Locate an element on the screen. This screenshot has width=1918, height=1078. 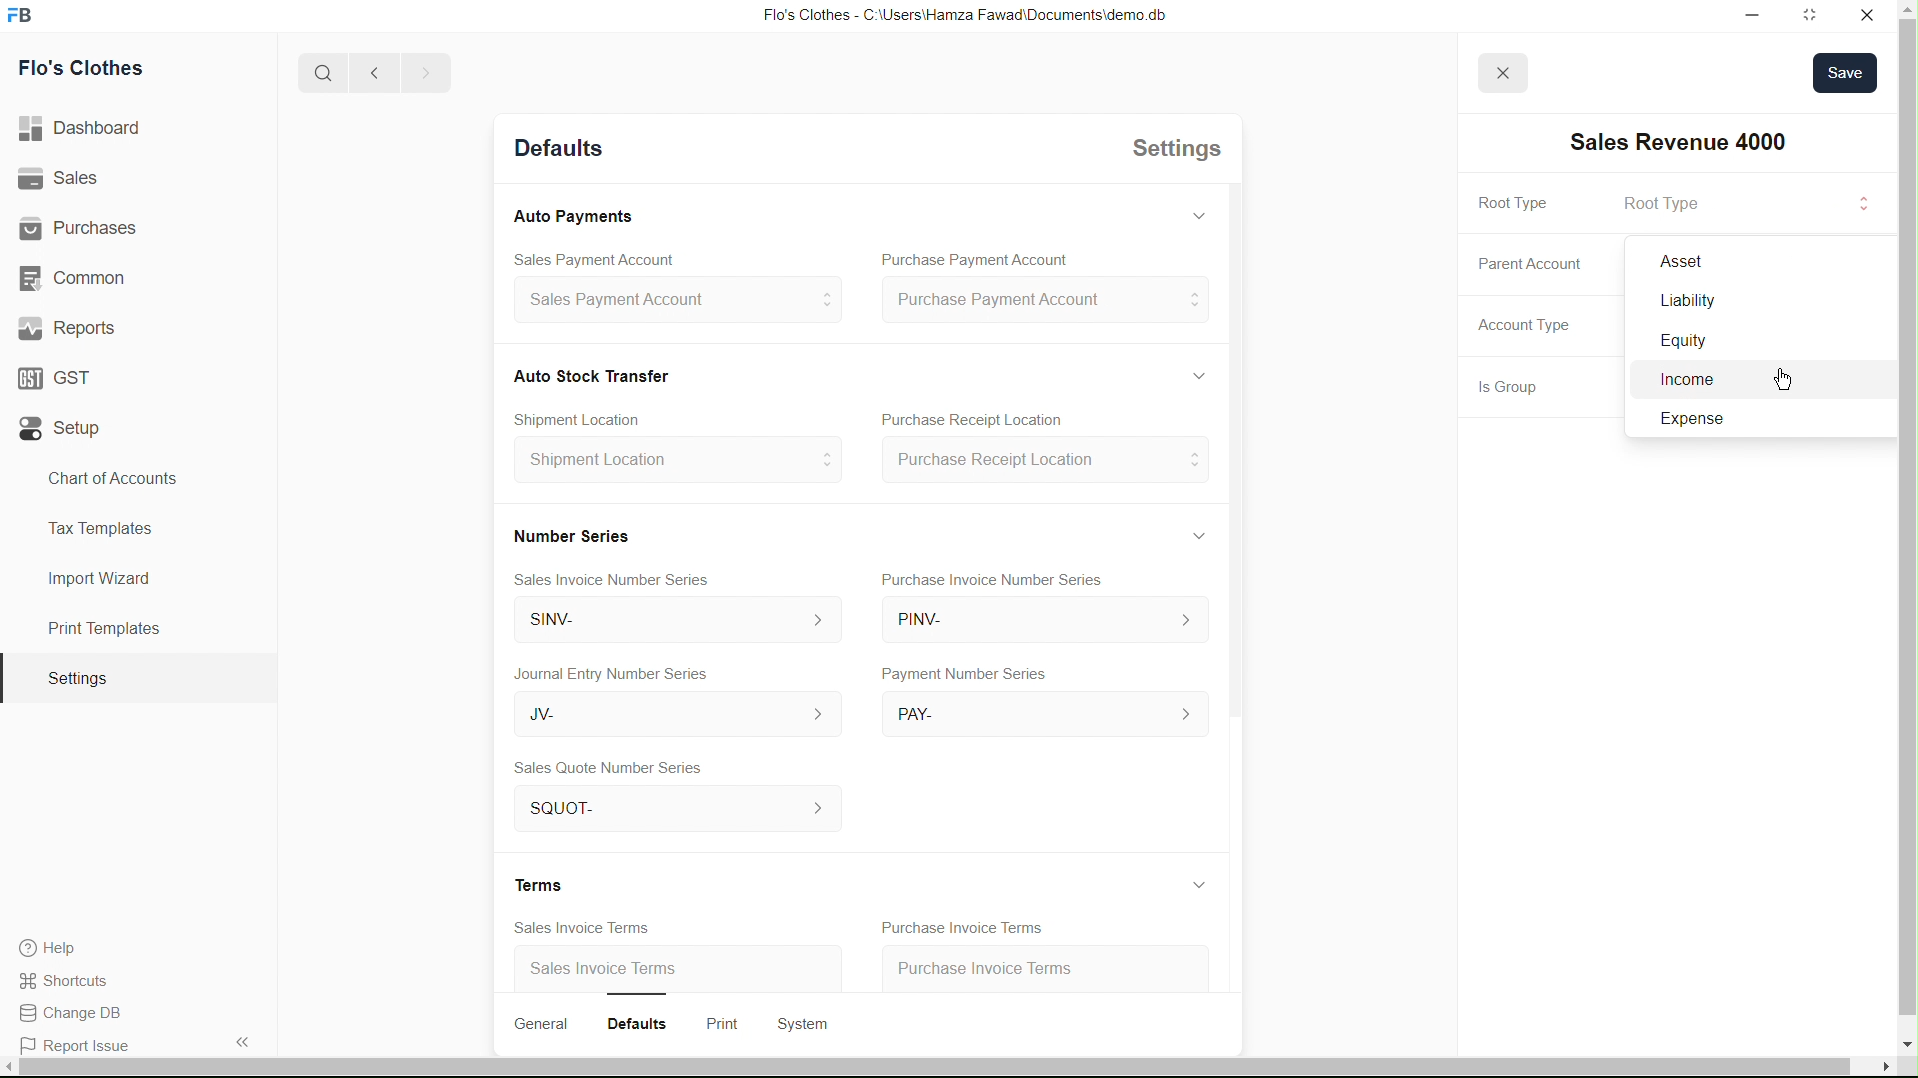
Import Wizard is located at coordinates (99, 578).